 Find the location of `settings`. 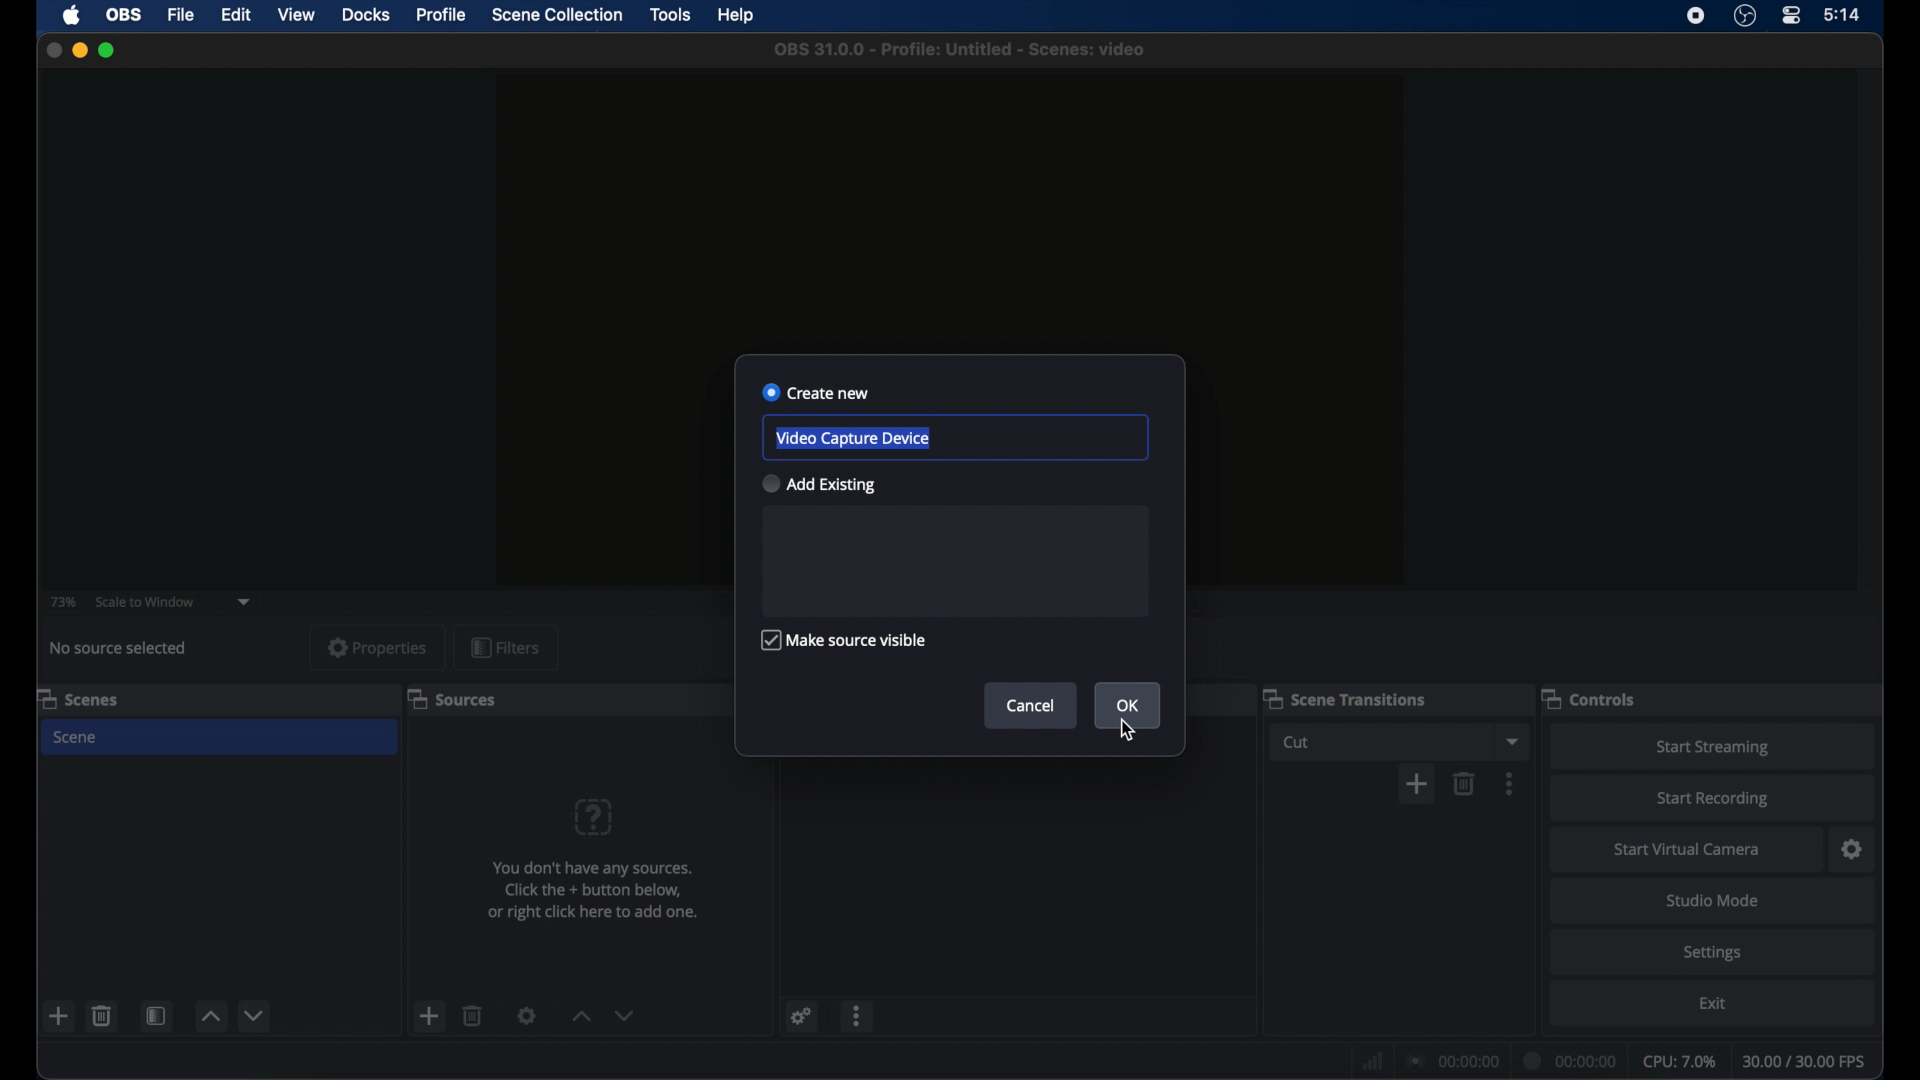

settings is located at coordinates (1711, 952).